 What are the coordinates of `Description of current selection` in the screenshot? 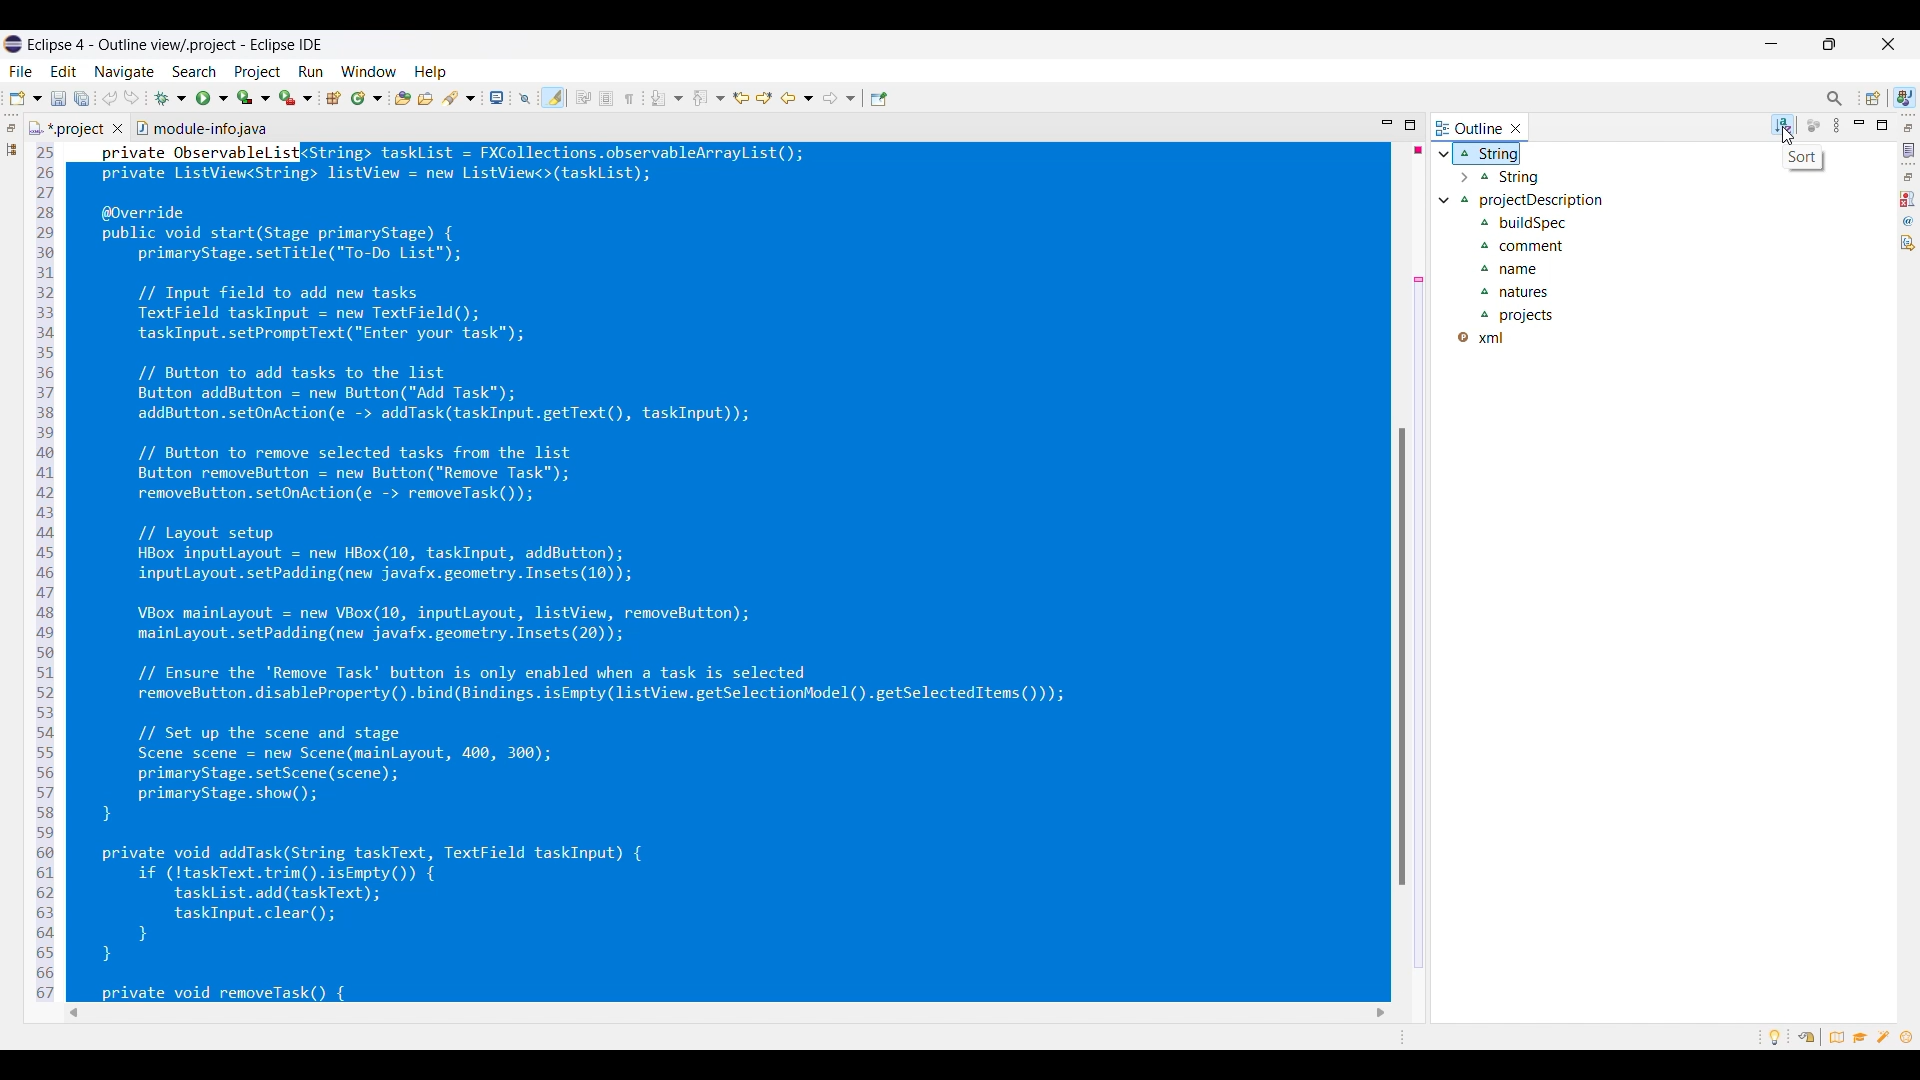 It's located at (1802, 157).